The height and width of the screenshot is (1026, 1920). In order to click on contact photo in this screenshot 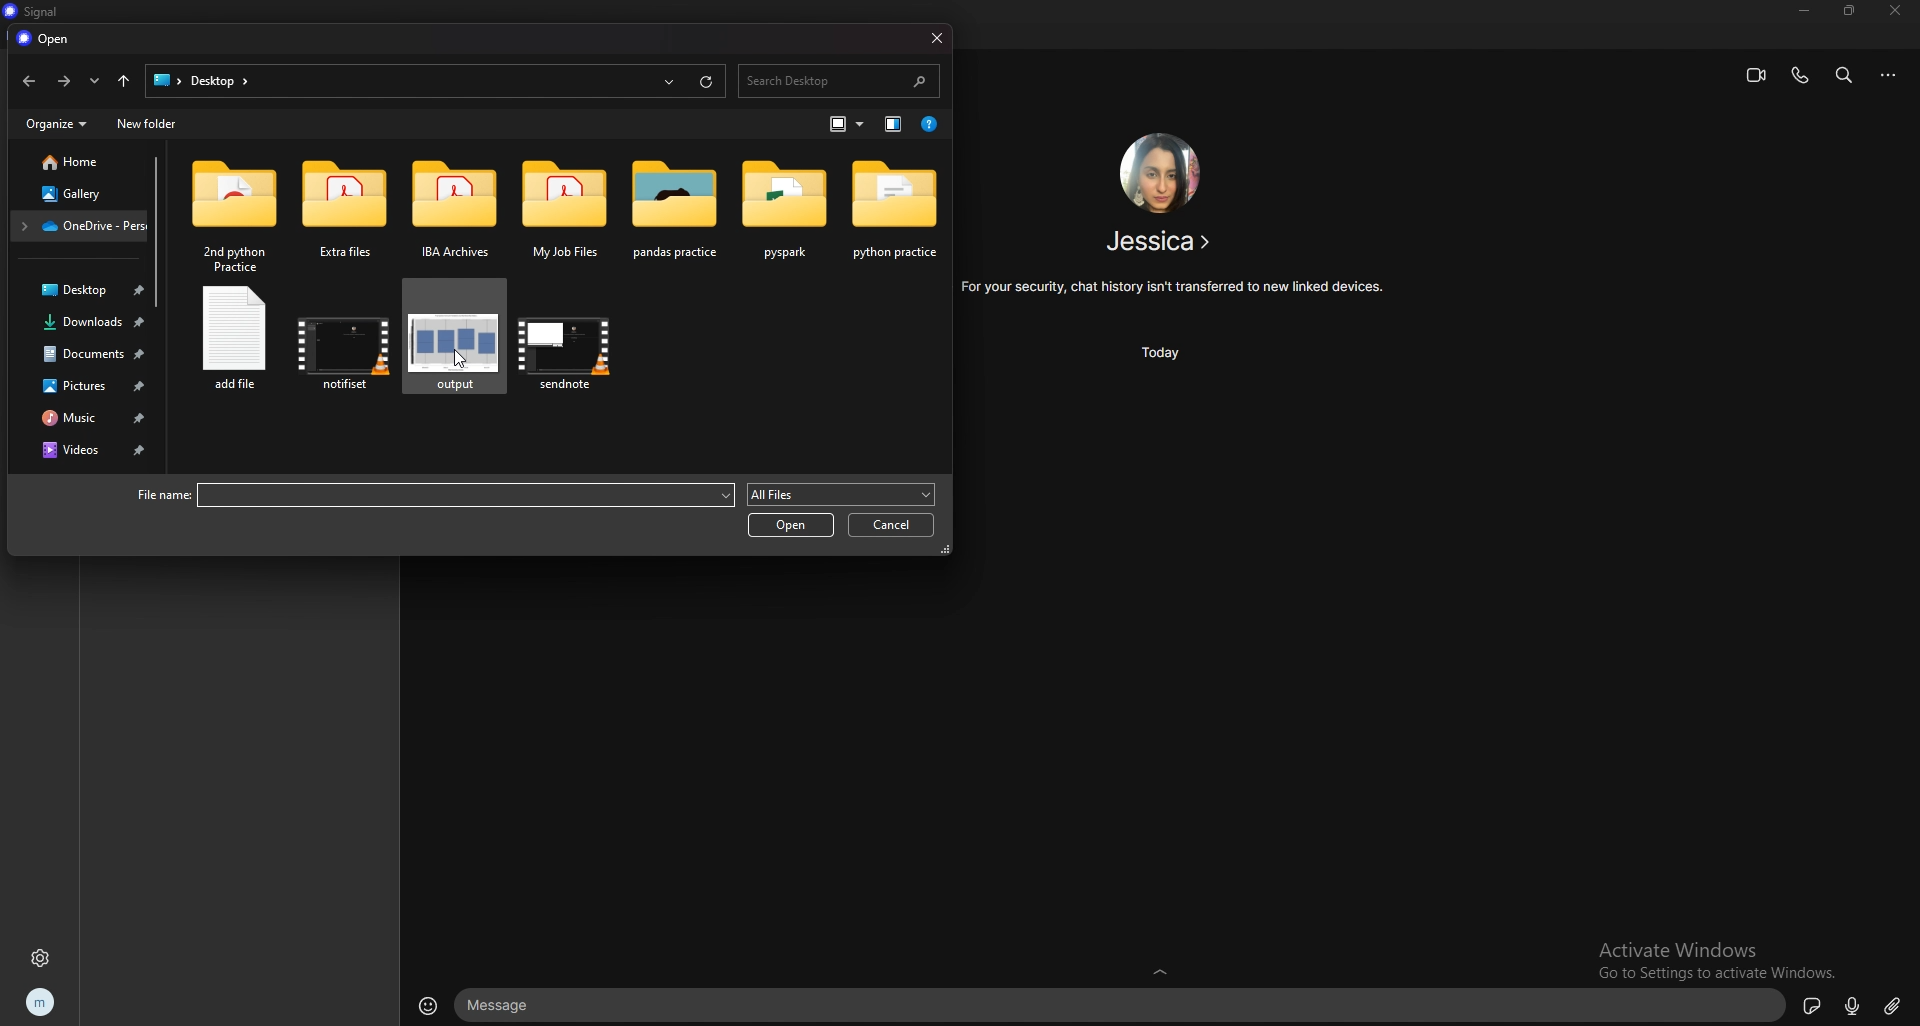, I will do `click(1161, 173)`.